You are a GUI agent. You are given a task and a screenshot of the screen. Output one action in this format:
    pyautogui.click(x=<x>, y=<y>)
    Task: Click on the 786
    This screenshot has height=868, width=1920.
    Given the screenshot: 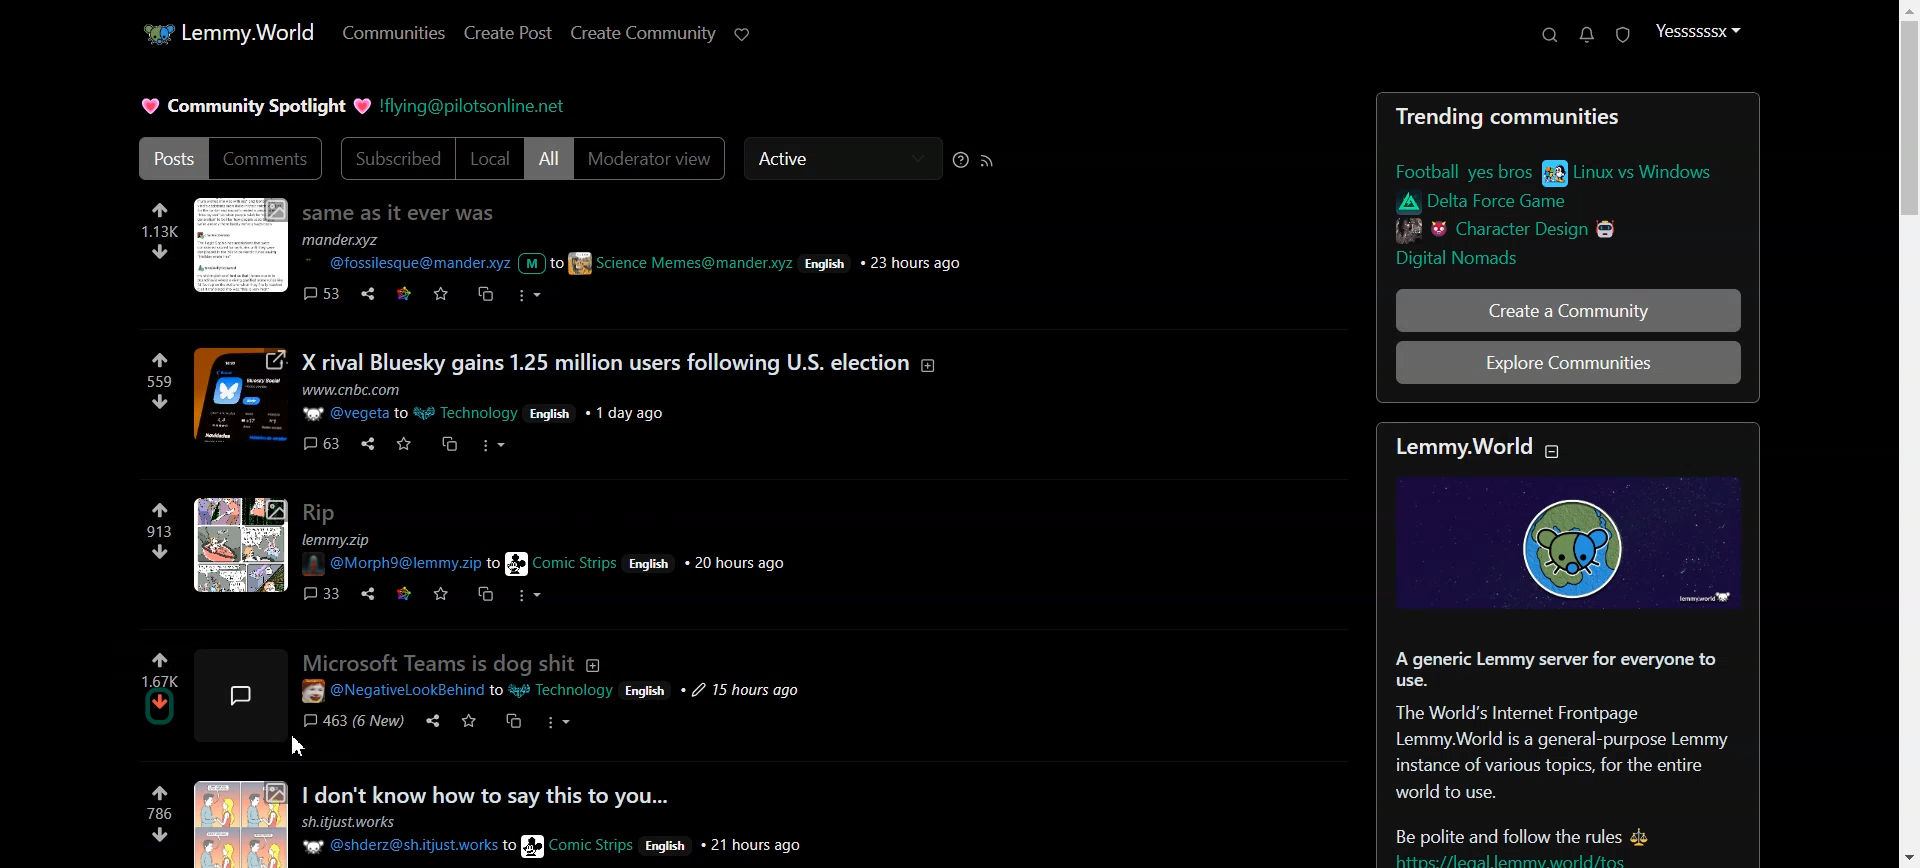 What is the action you would take?
    pyautogui.click(x=159, y=814)
    